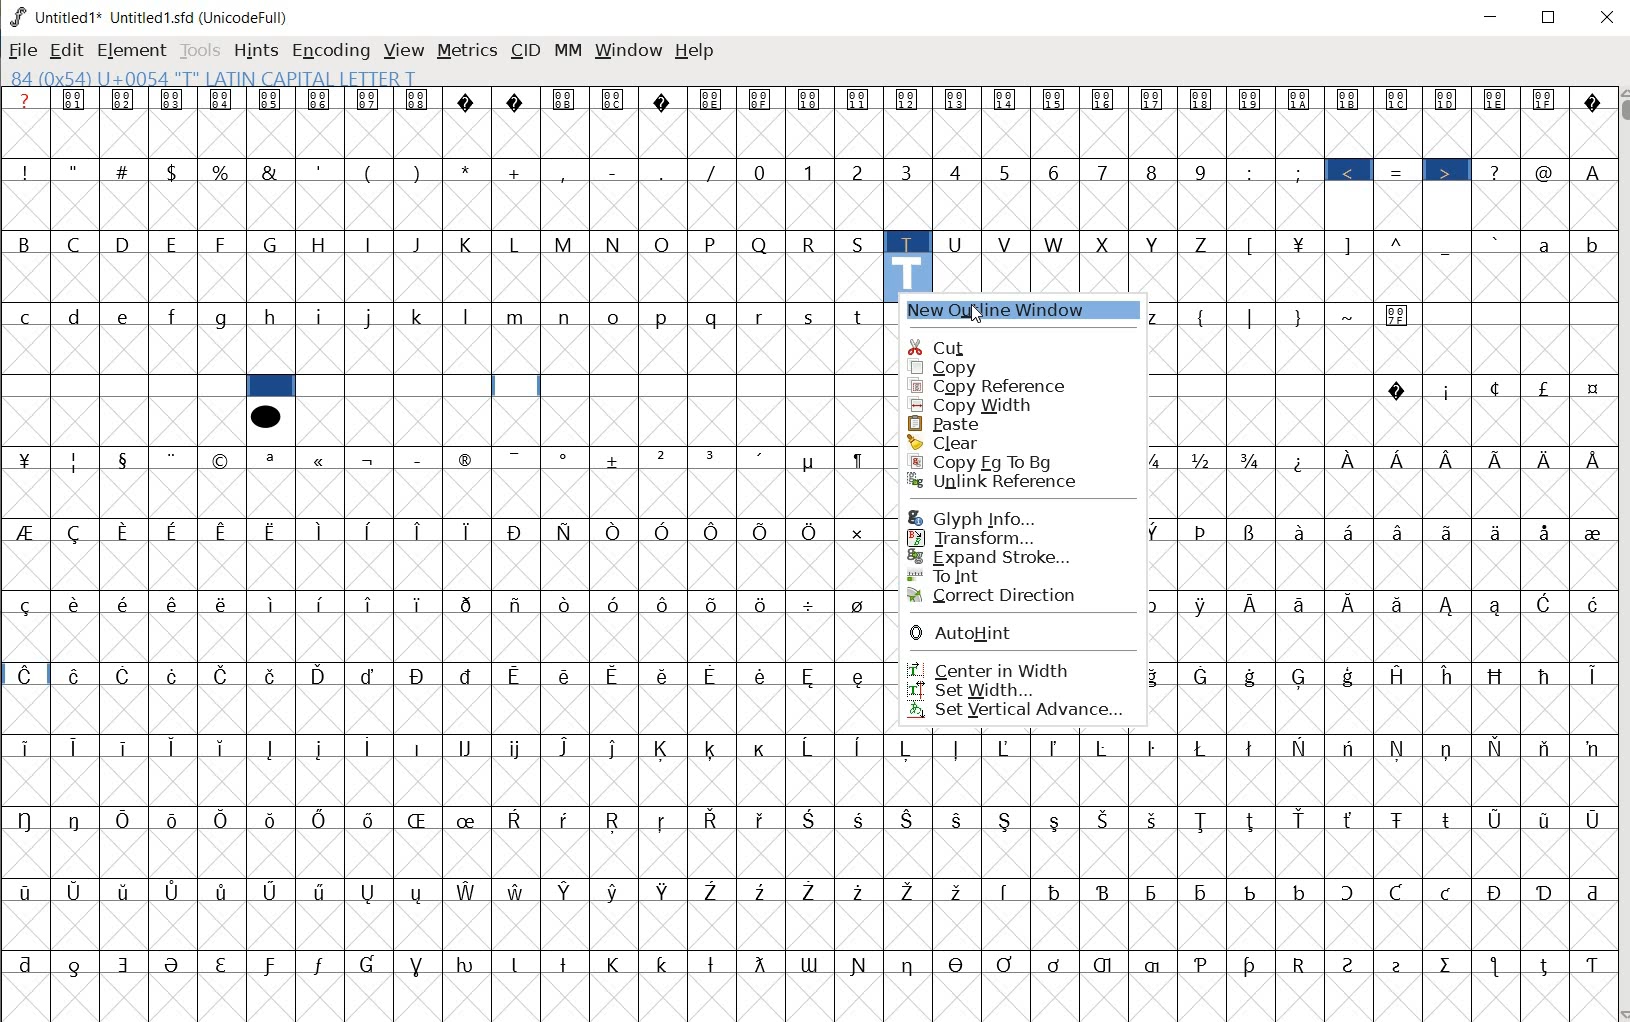 Image resolution: width=1630 pixels, height=1022 pixels. I want to click on Symbol, so click(812, 818).